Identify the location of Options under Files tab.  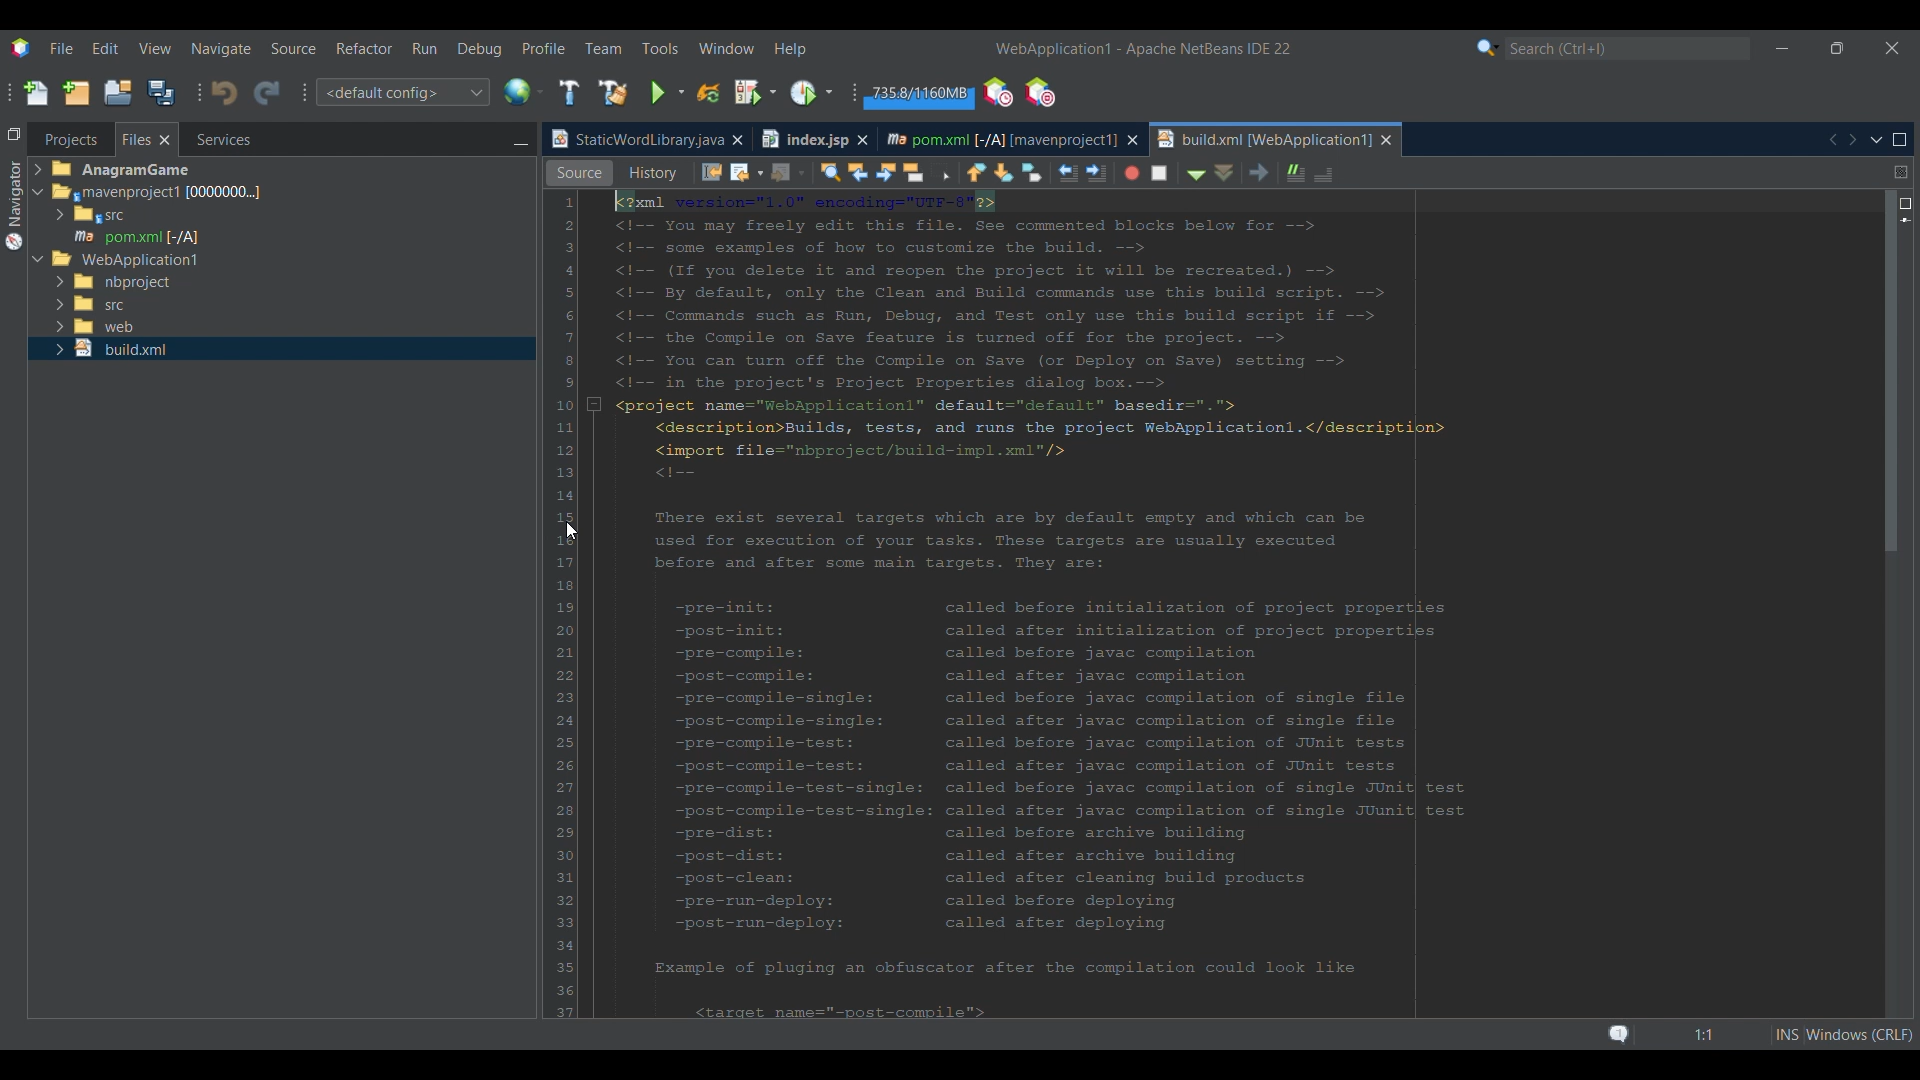
(141, 217).